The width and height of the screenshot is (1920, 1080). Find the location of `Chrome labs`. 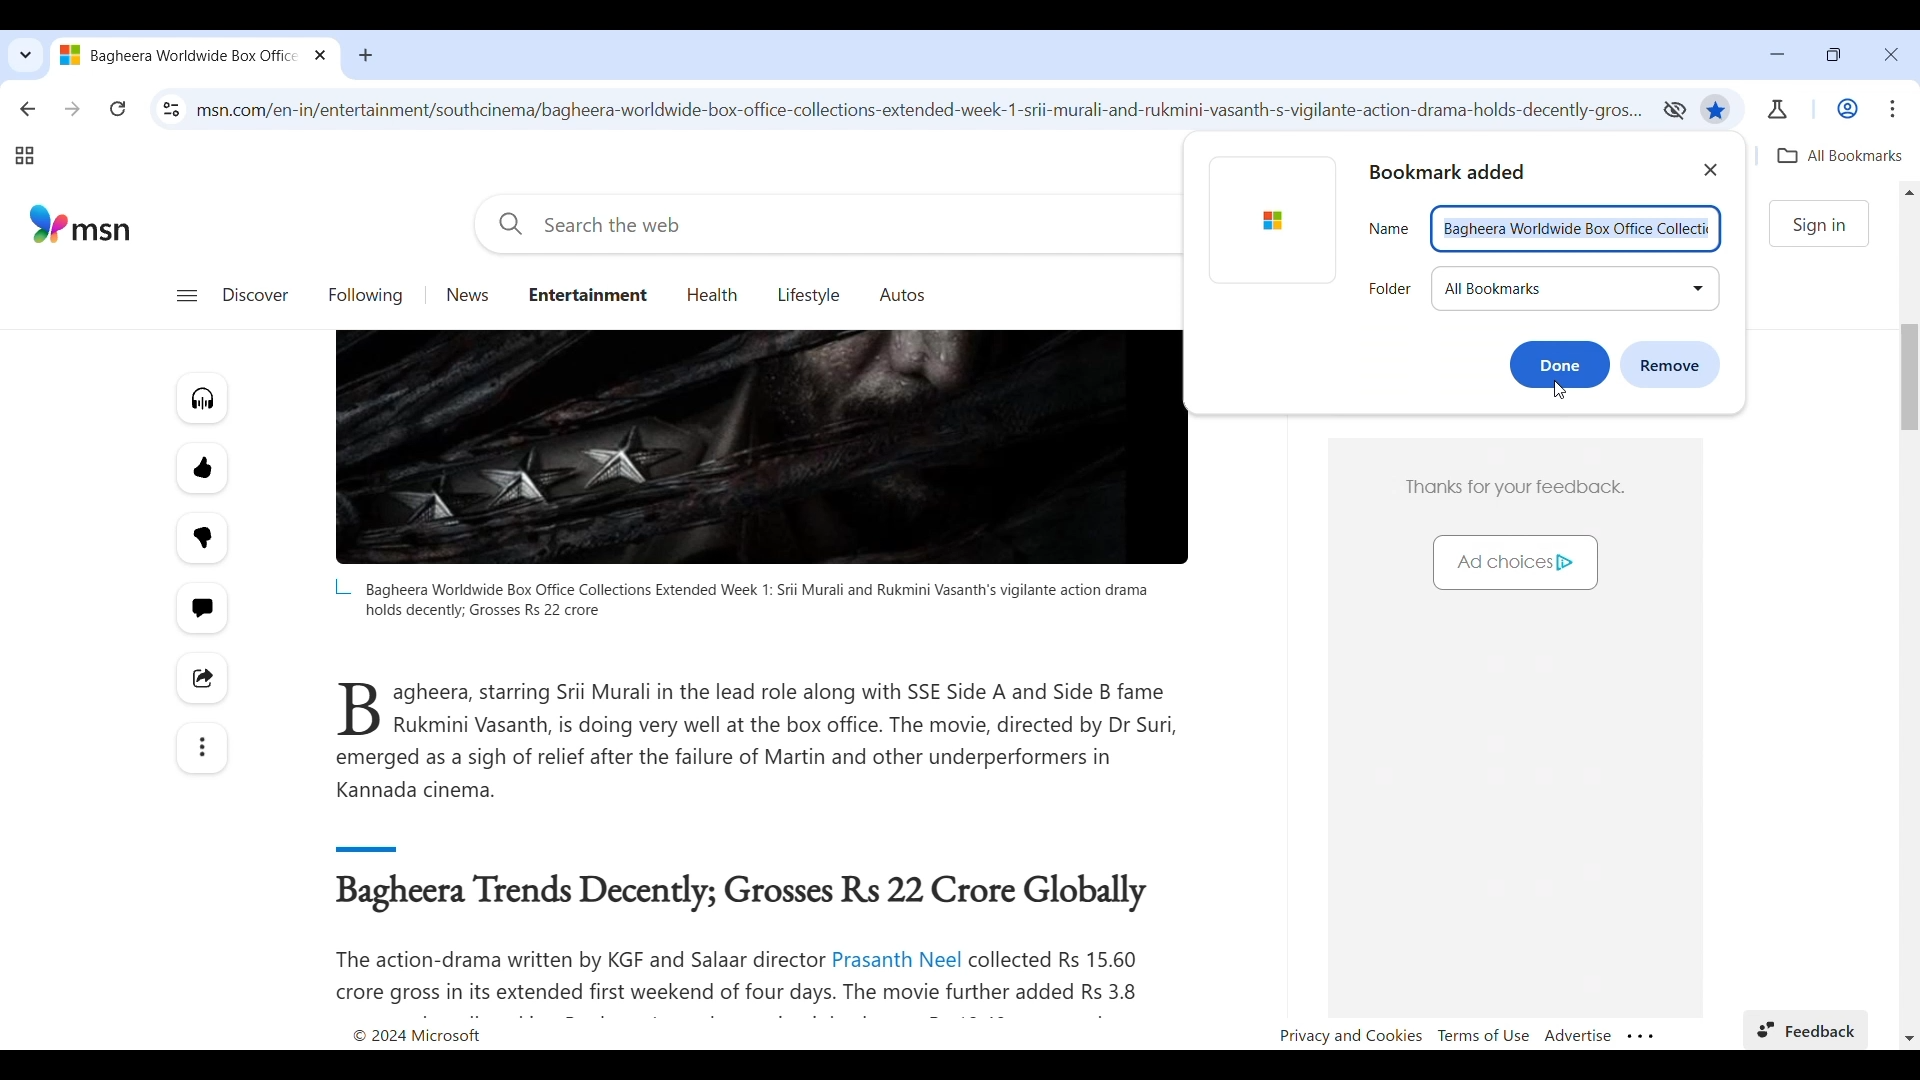

Chrome labs is located at coordinates (1778, 109).